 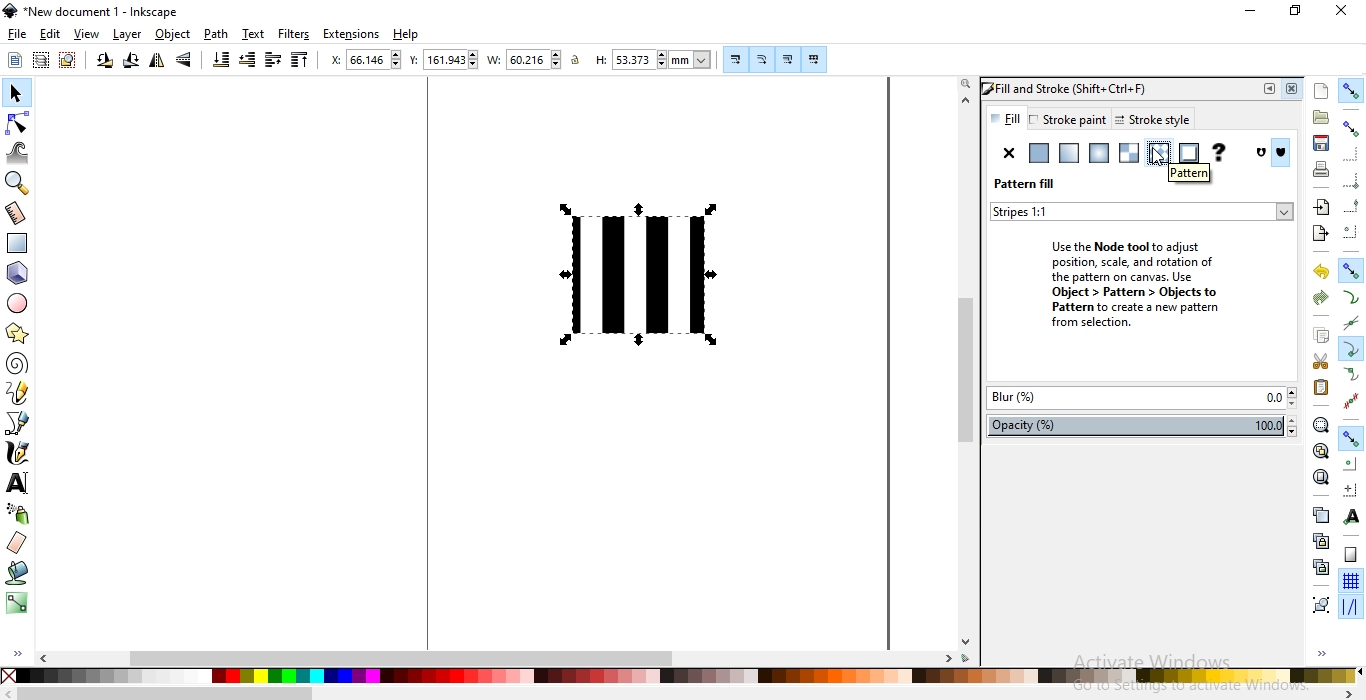 I want to click on snap midpoints of line segments, so click(x=1354, y=399).